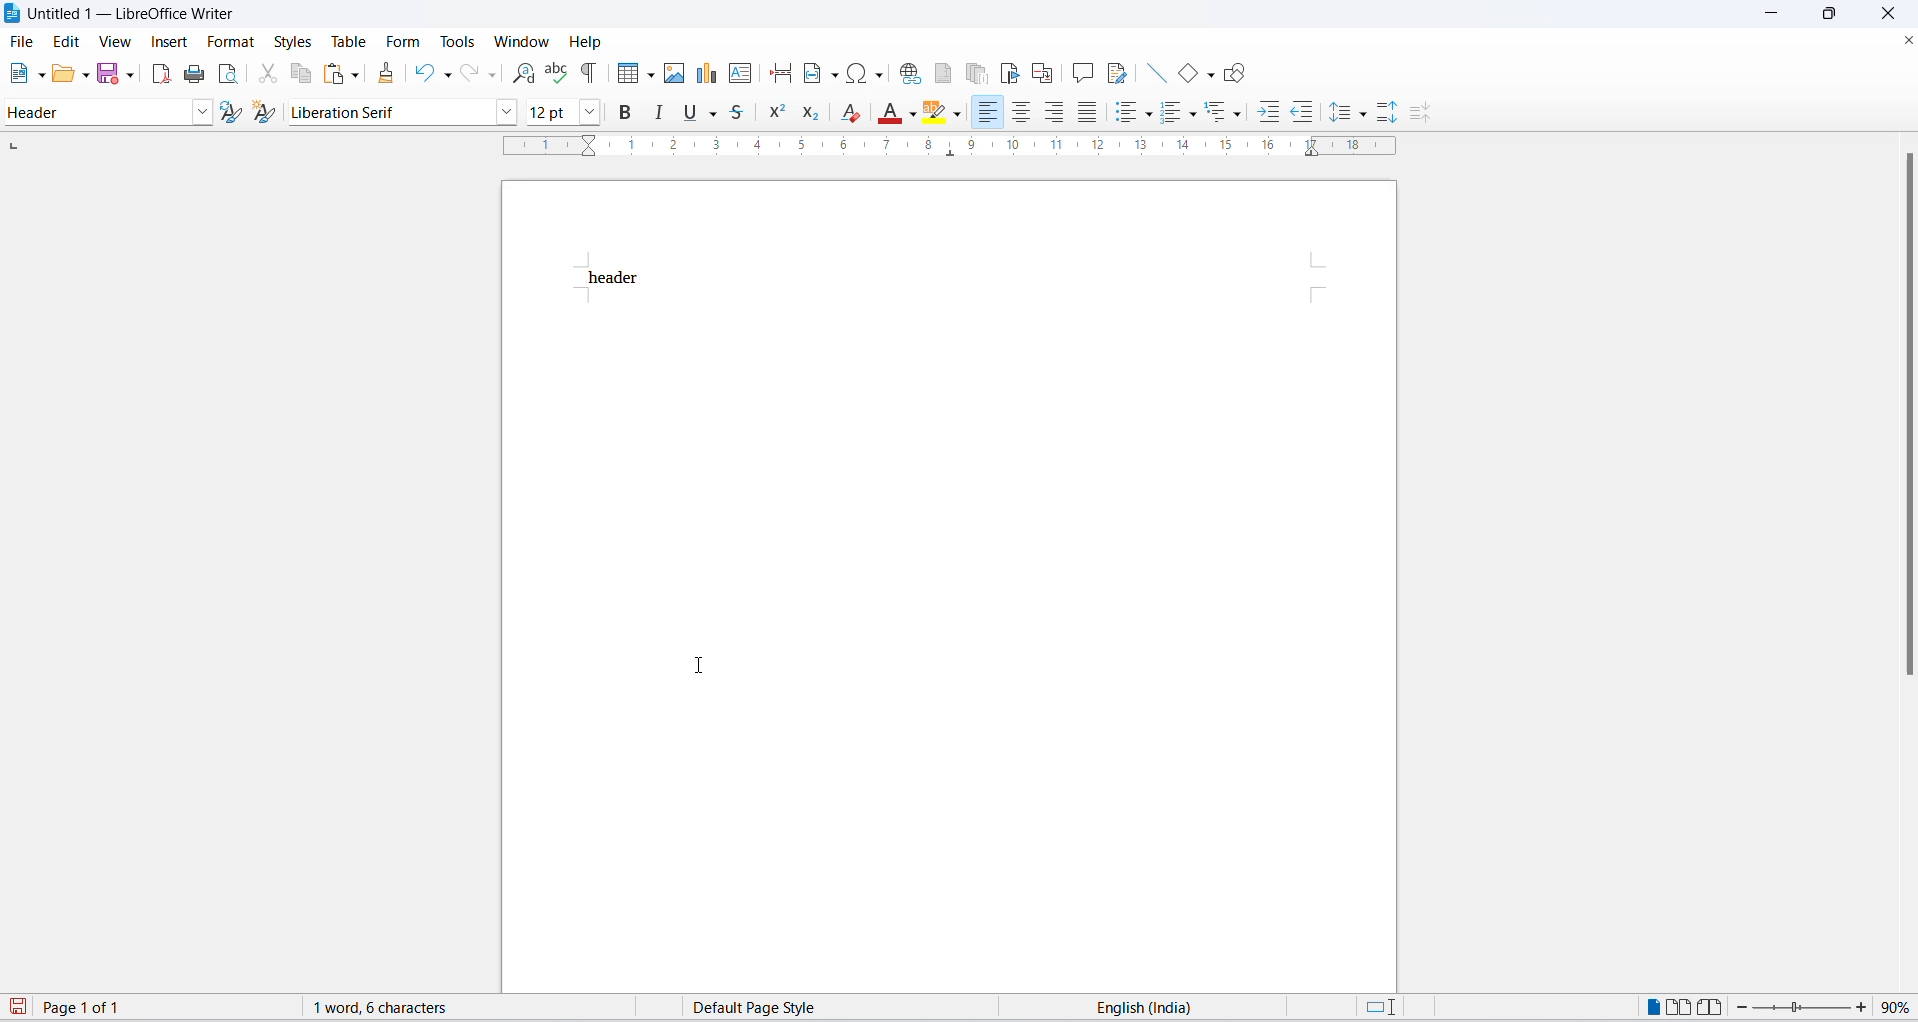 This screenshot has height=1022, width=1918. I want to click on toggle ordered list options, so click(1196, 117).